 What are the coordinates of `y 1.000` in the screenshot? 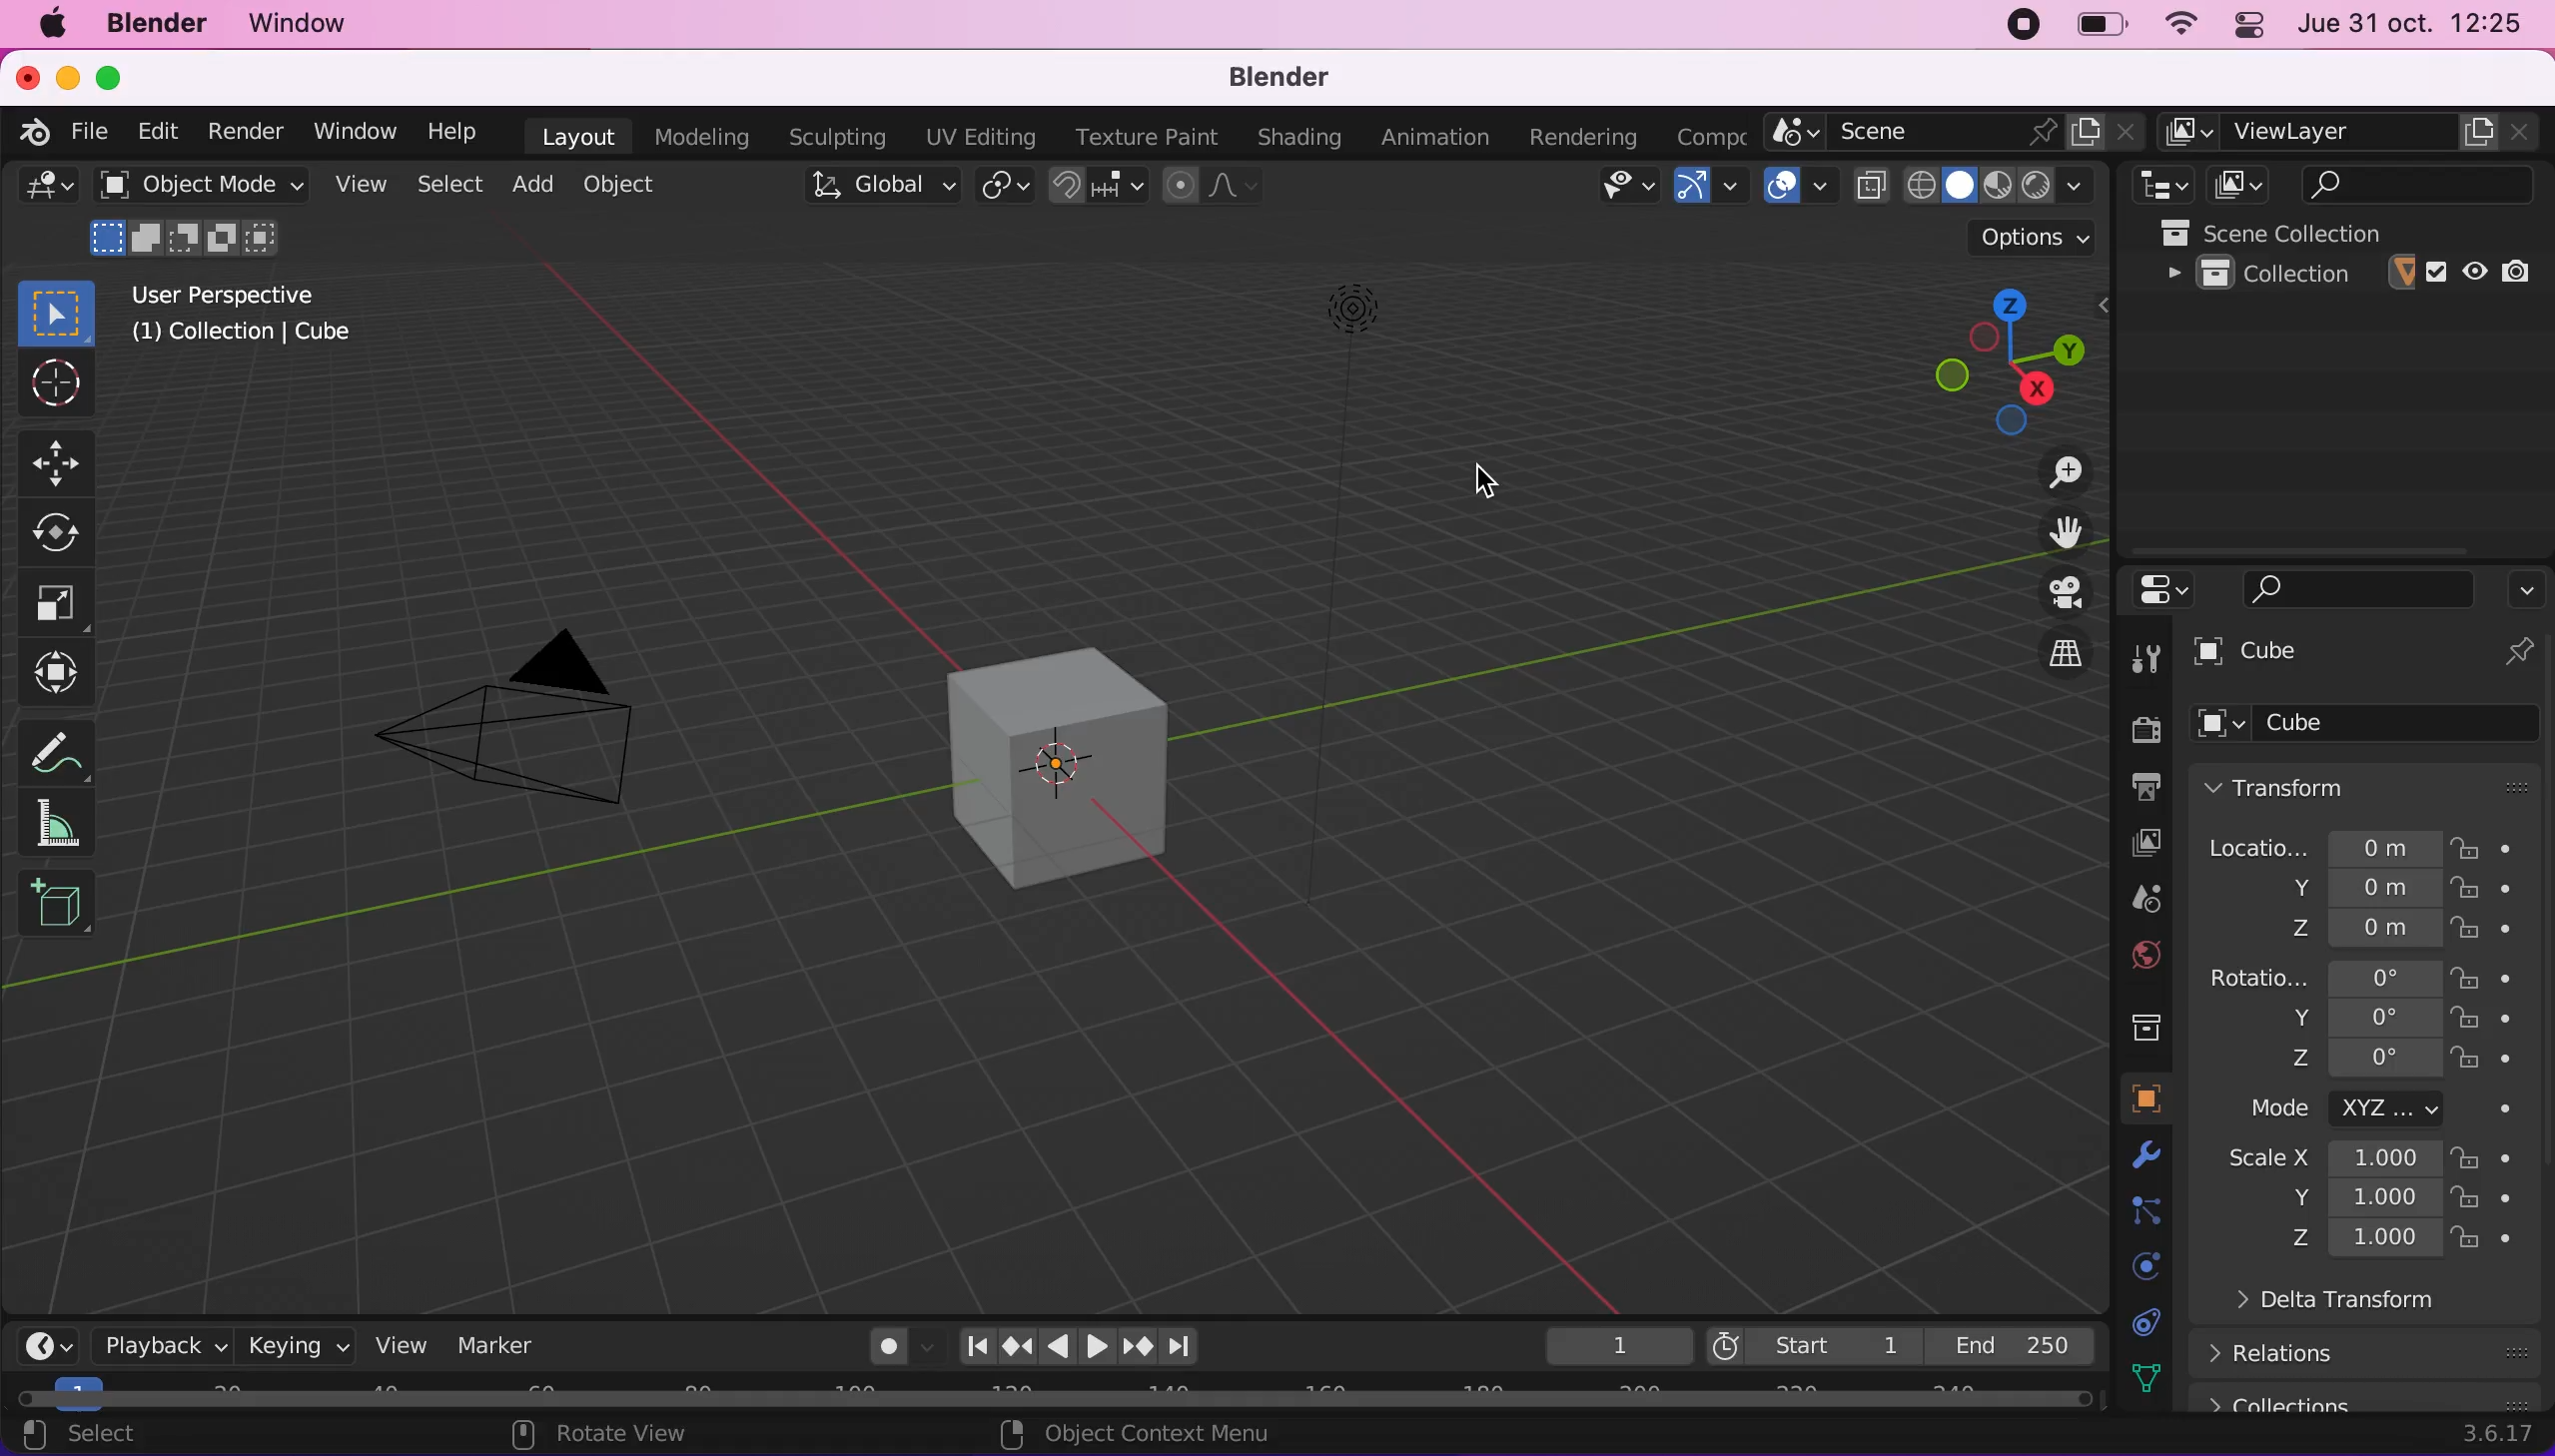 It's located at (2359, 1200).